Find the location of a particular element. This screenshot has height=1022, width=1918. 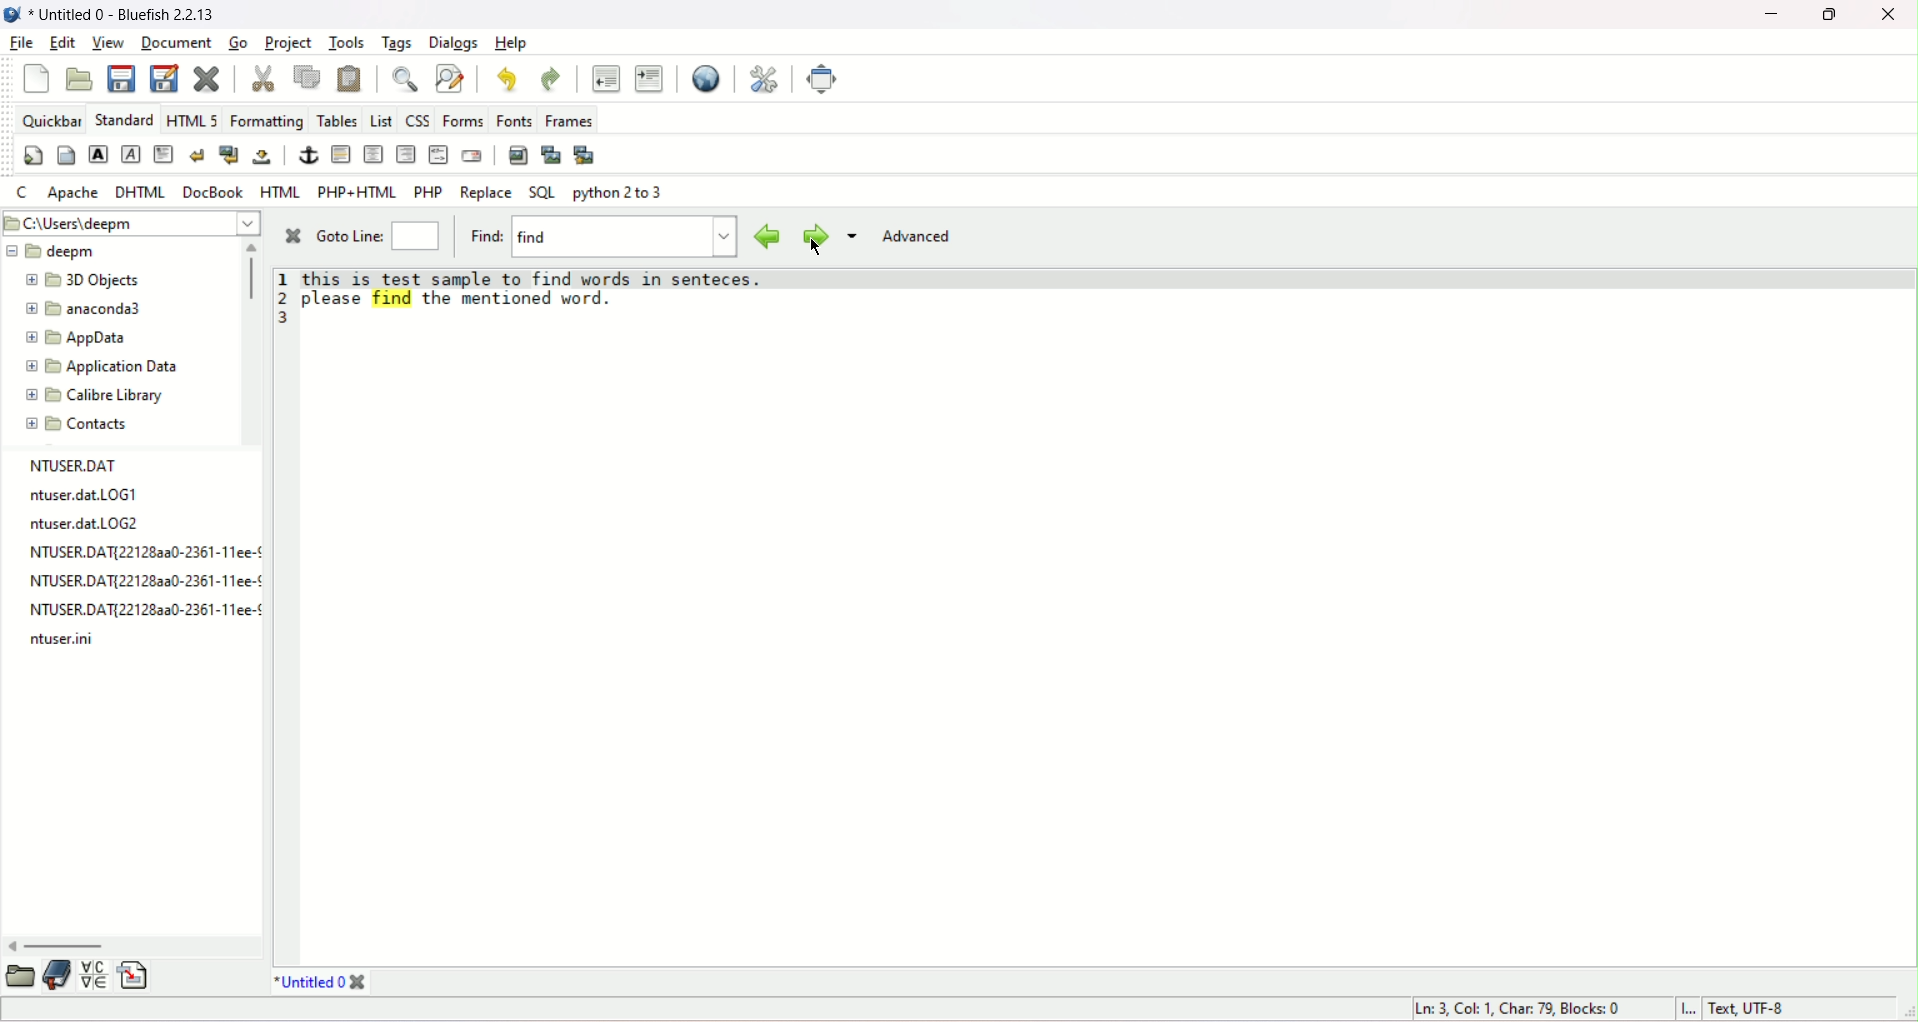

tags is located at coordinates (398, 41).